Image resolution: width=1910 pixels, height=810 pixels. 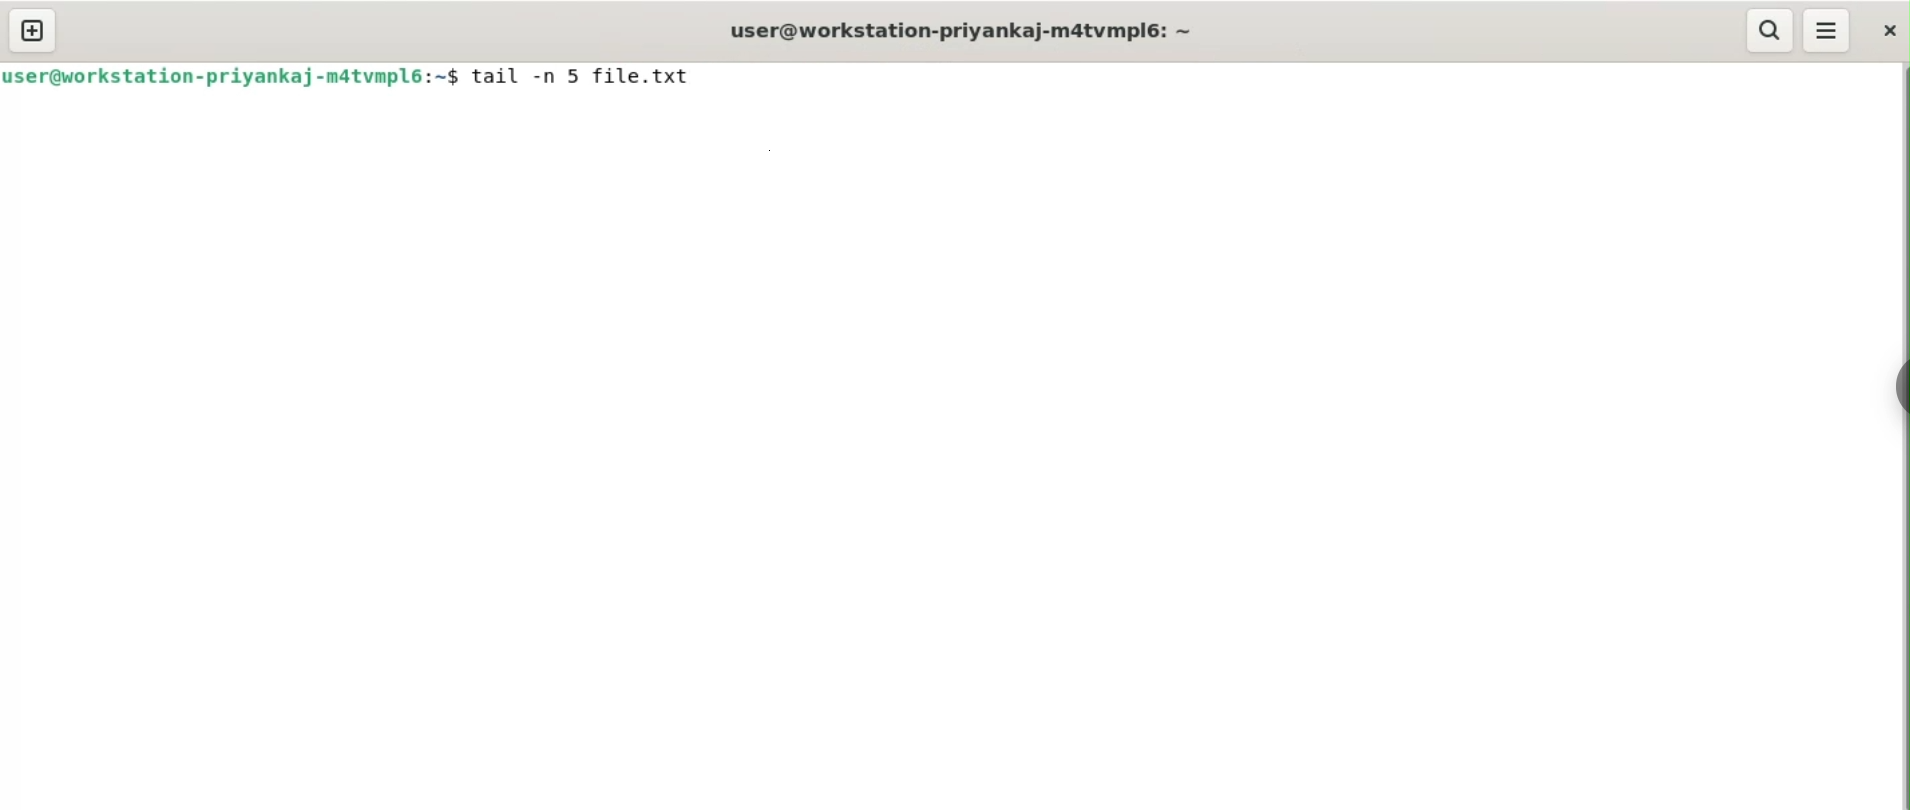 What do you see at coordinates (965, 28) in the screenshot?
I see `user@workstation-priyankaj-m4tvmpl6: ~` at bounding box center [965, 28].